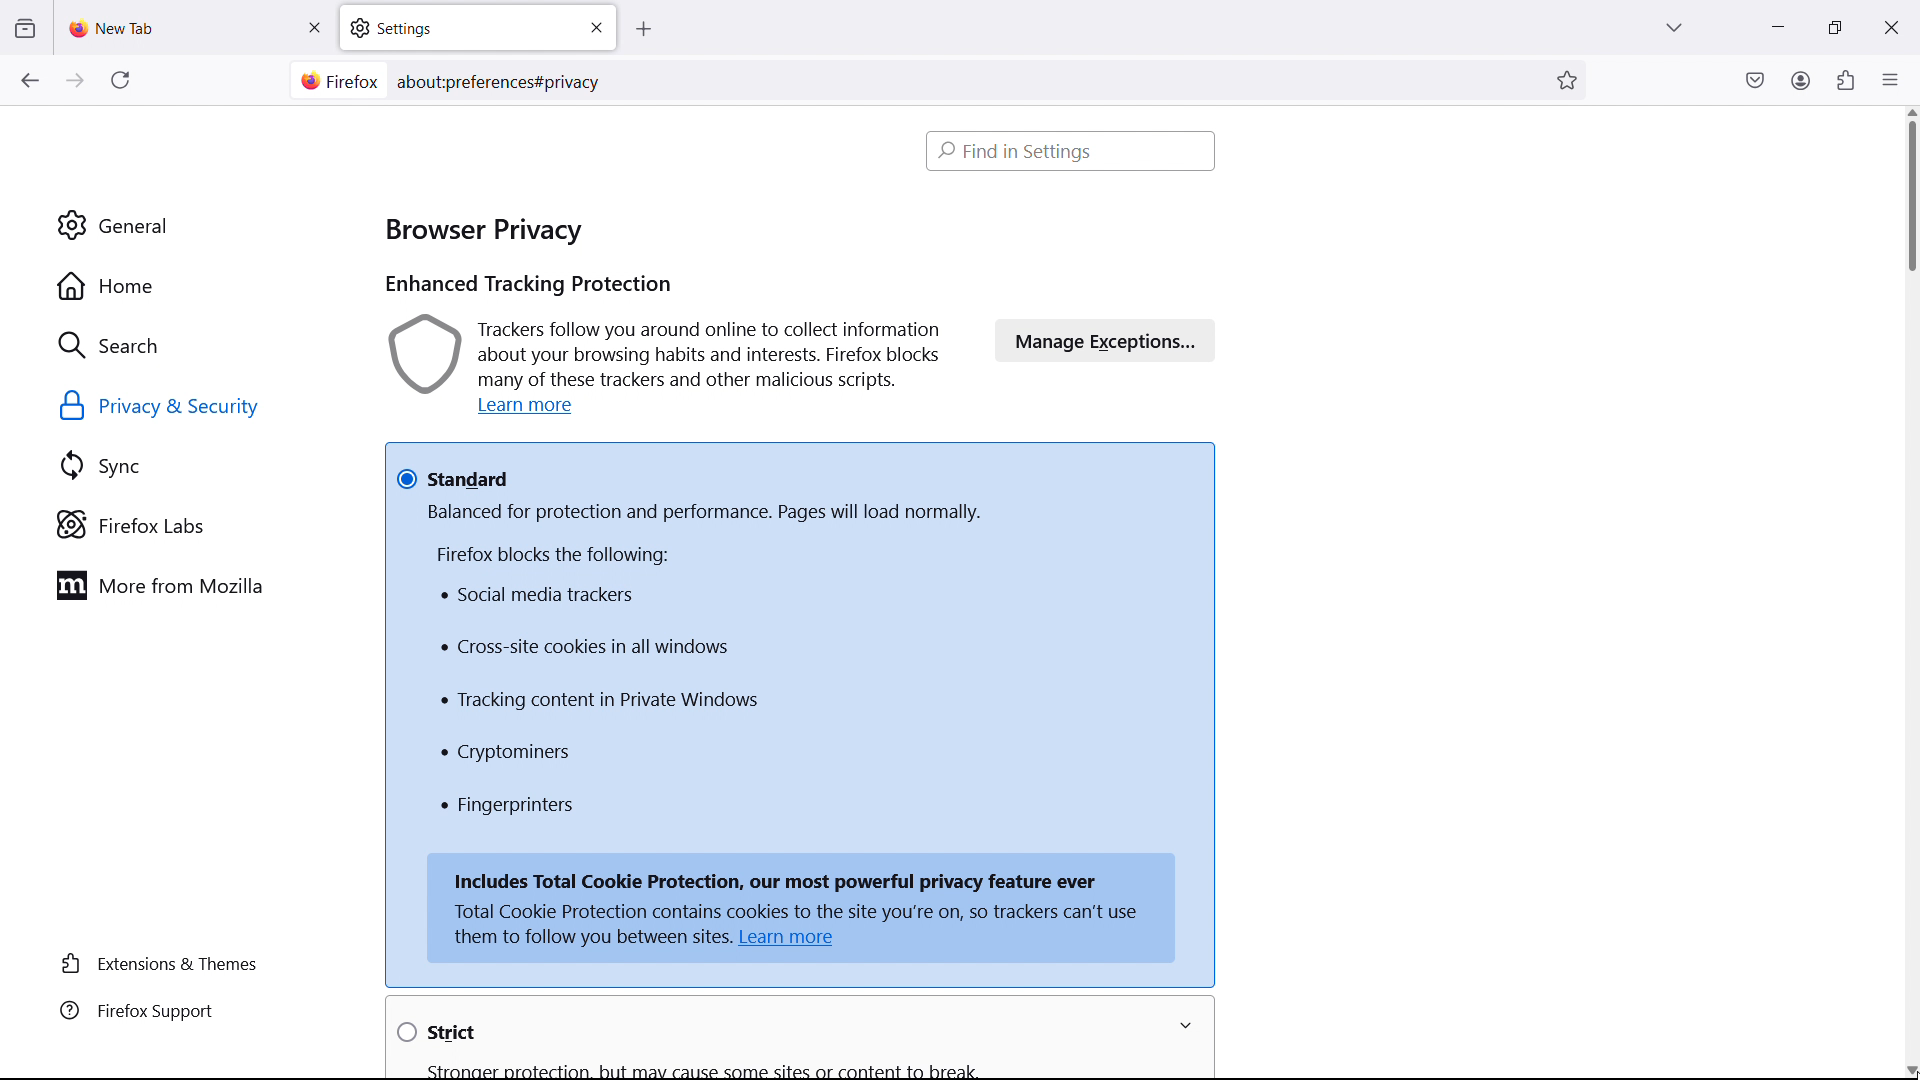  I want to click on firefox labs, so click(196, 525).